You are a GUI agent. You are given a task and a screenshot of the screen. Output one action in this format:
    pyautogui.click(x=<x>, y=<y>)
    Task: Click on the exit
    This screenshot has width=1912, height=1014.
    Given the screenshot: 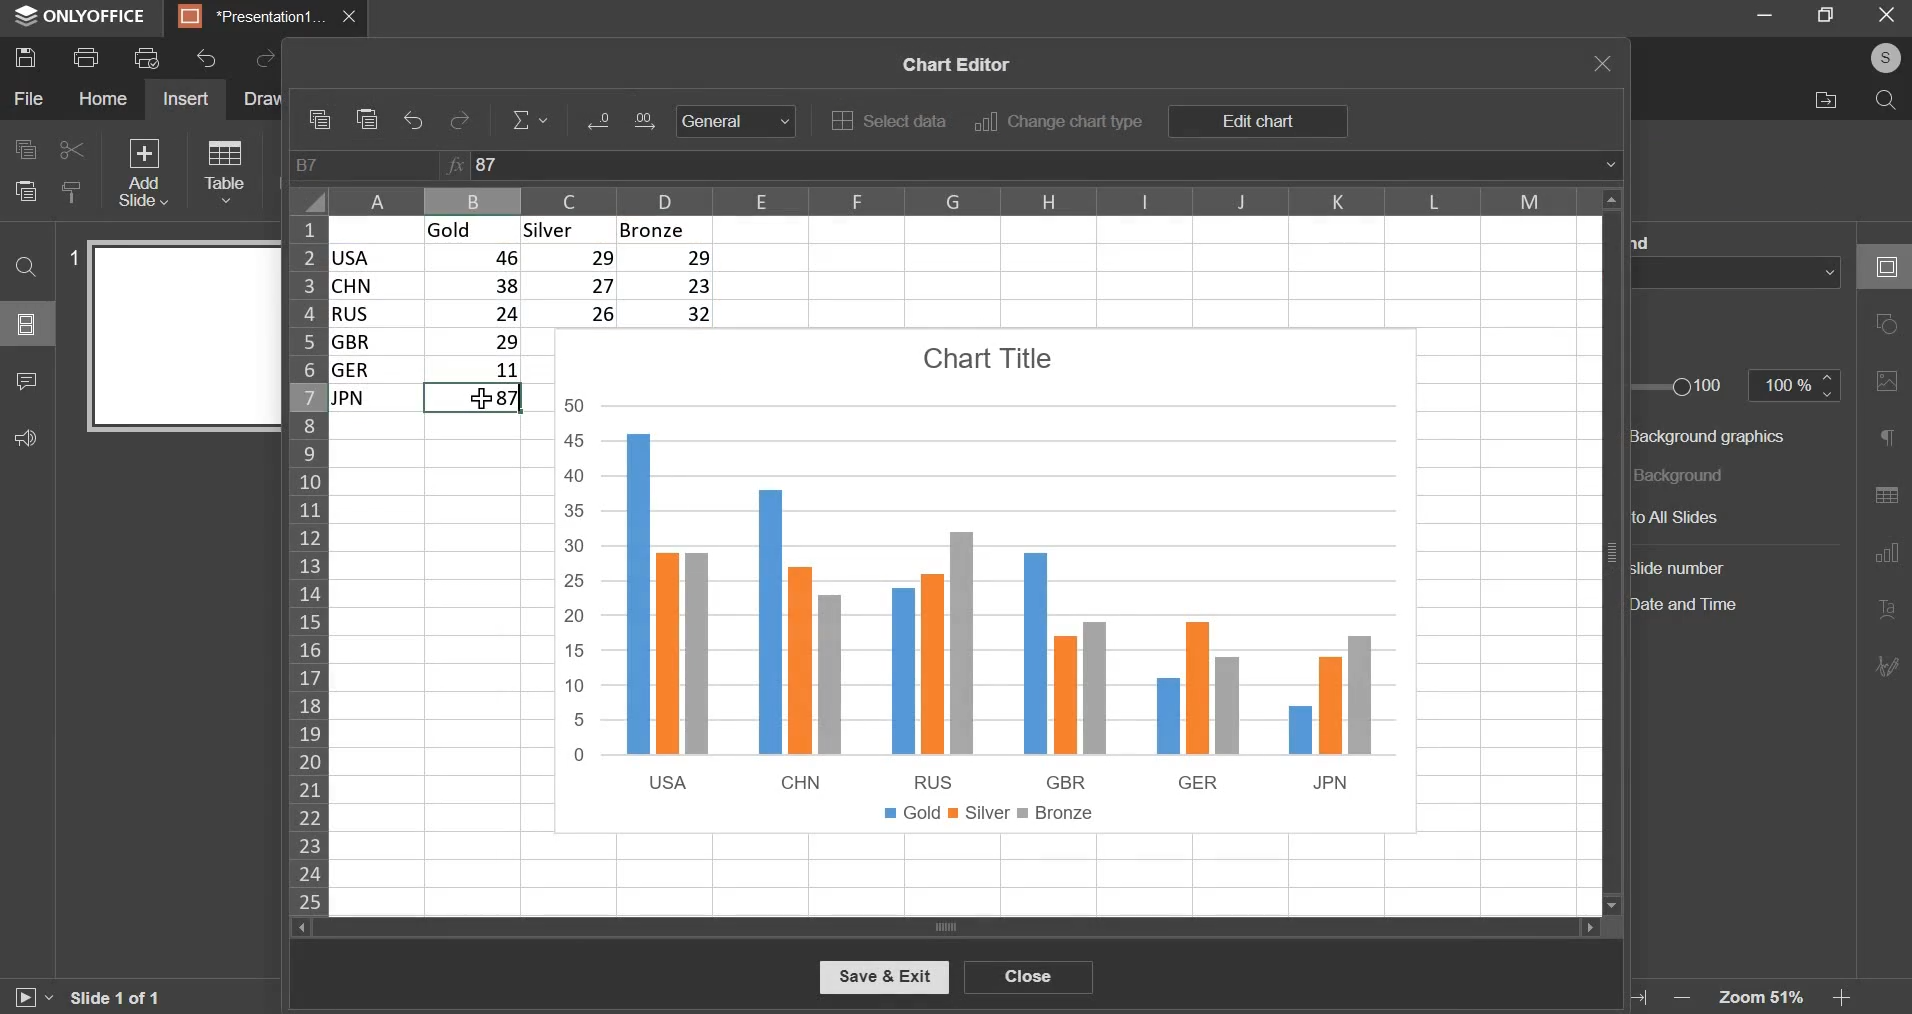 What is the action you would take?
    pyautogui.click(x=1885, y=14)
    